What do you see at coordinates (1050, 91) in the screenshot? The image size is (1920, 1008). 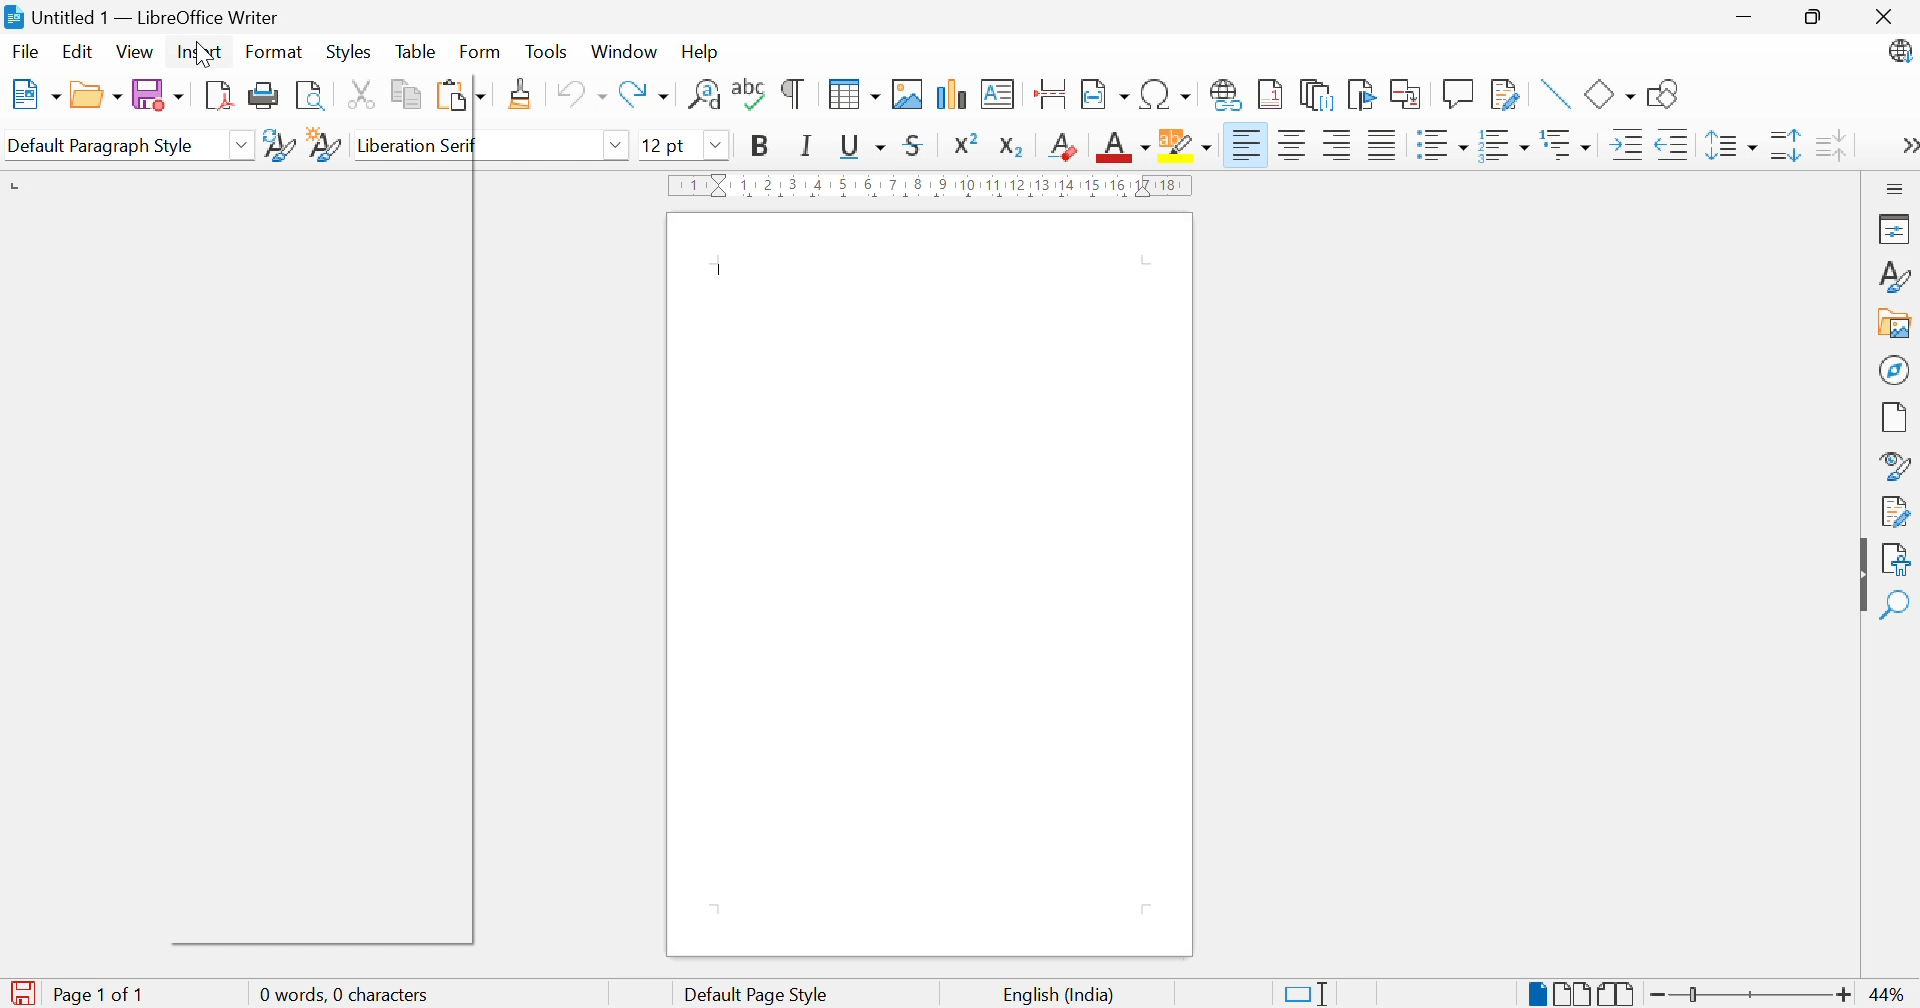 I see `Insert page break` at bounding box center [1050, 91].